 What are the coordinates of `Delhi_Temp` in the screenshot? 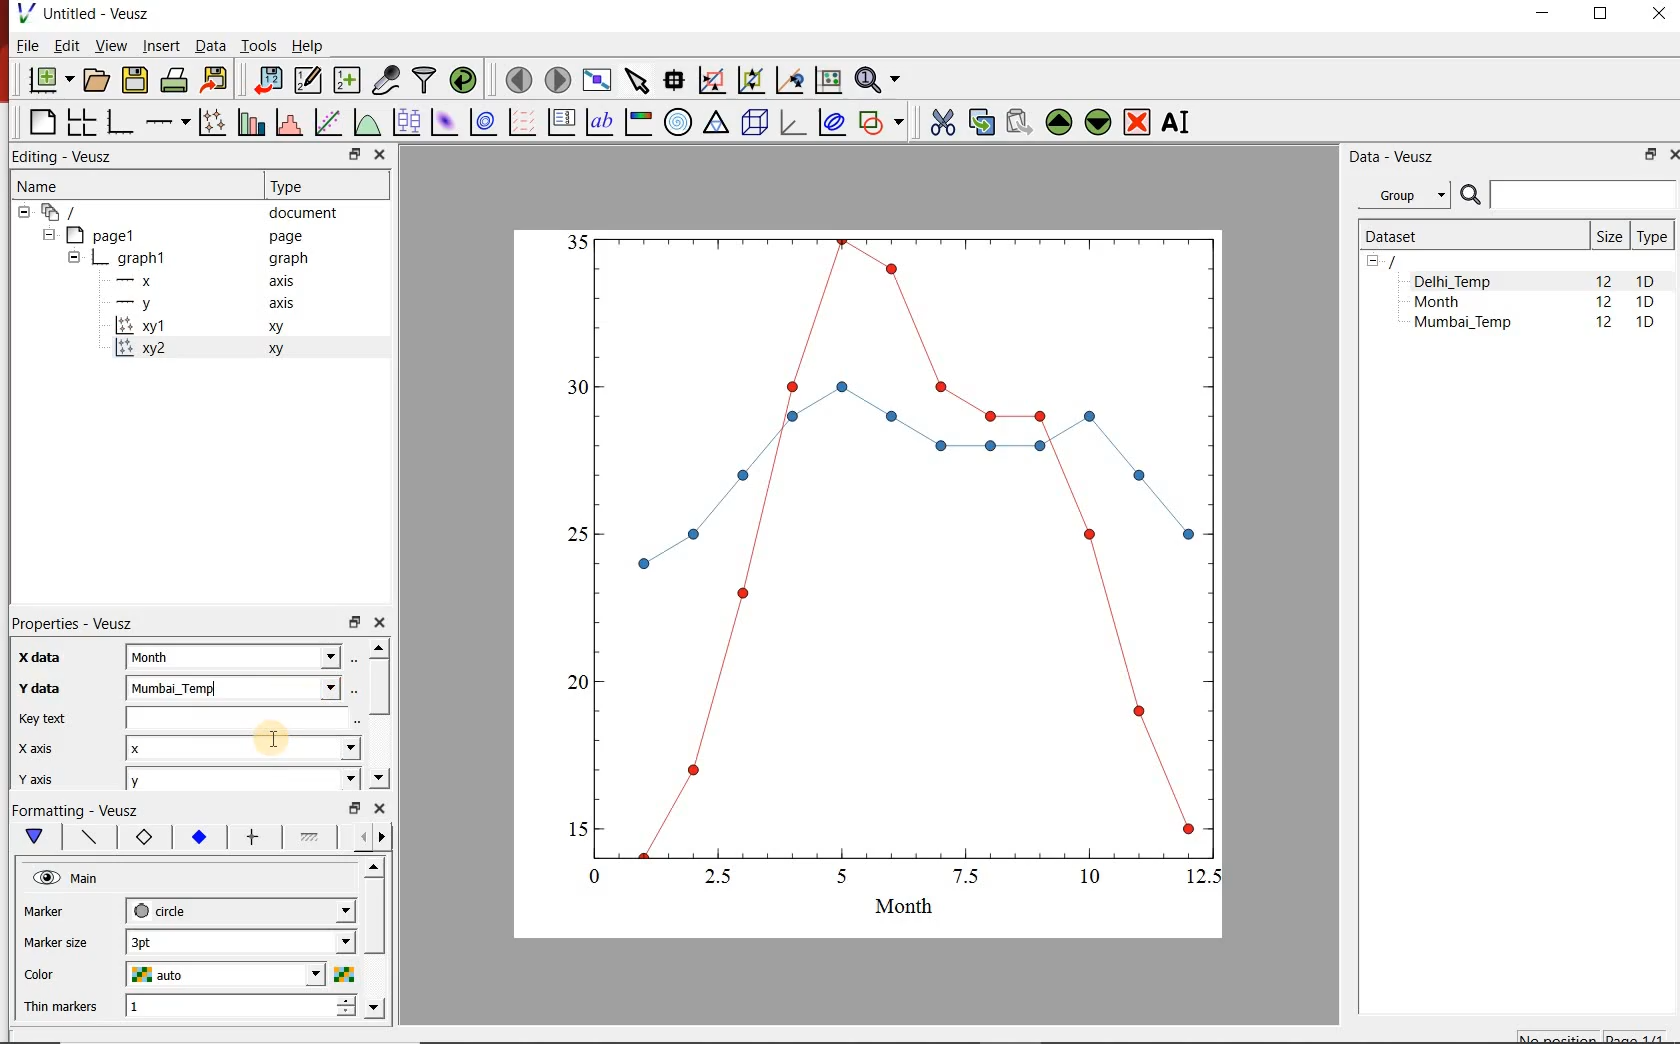 It's located at (1456, 281).